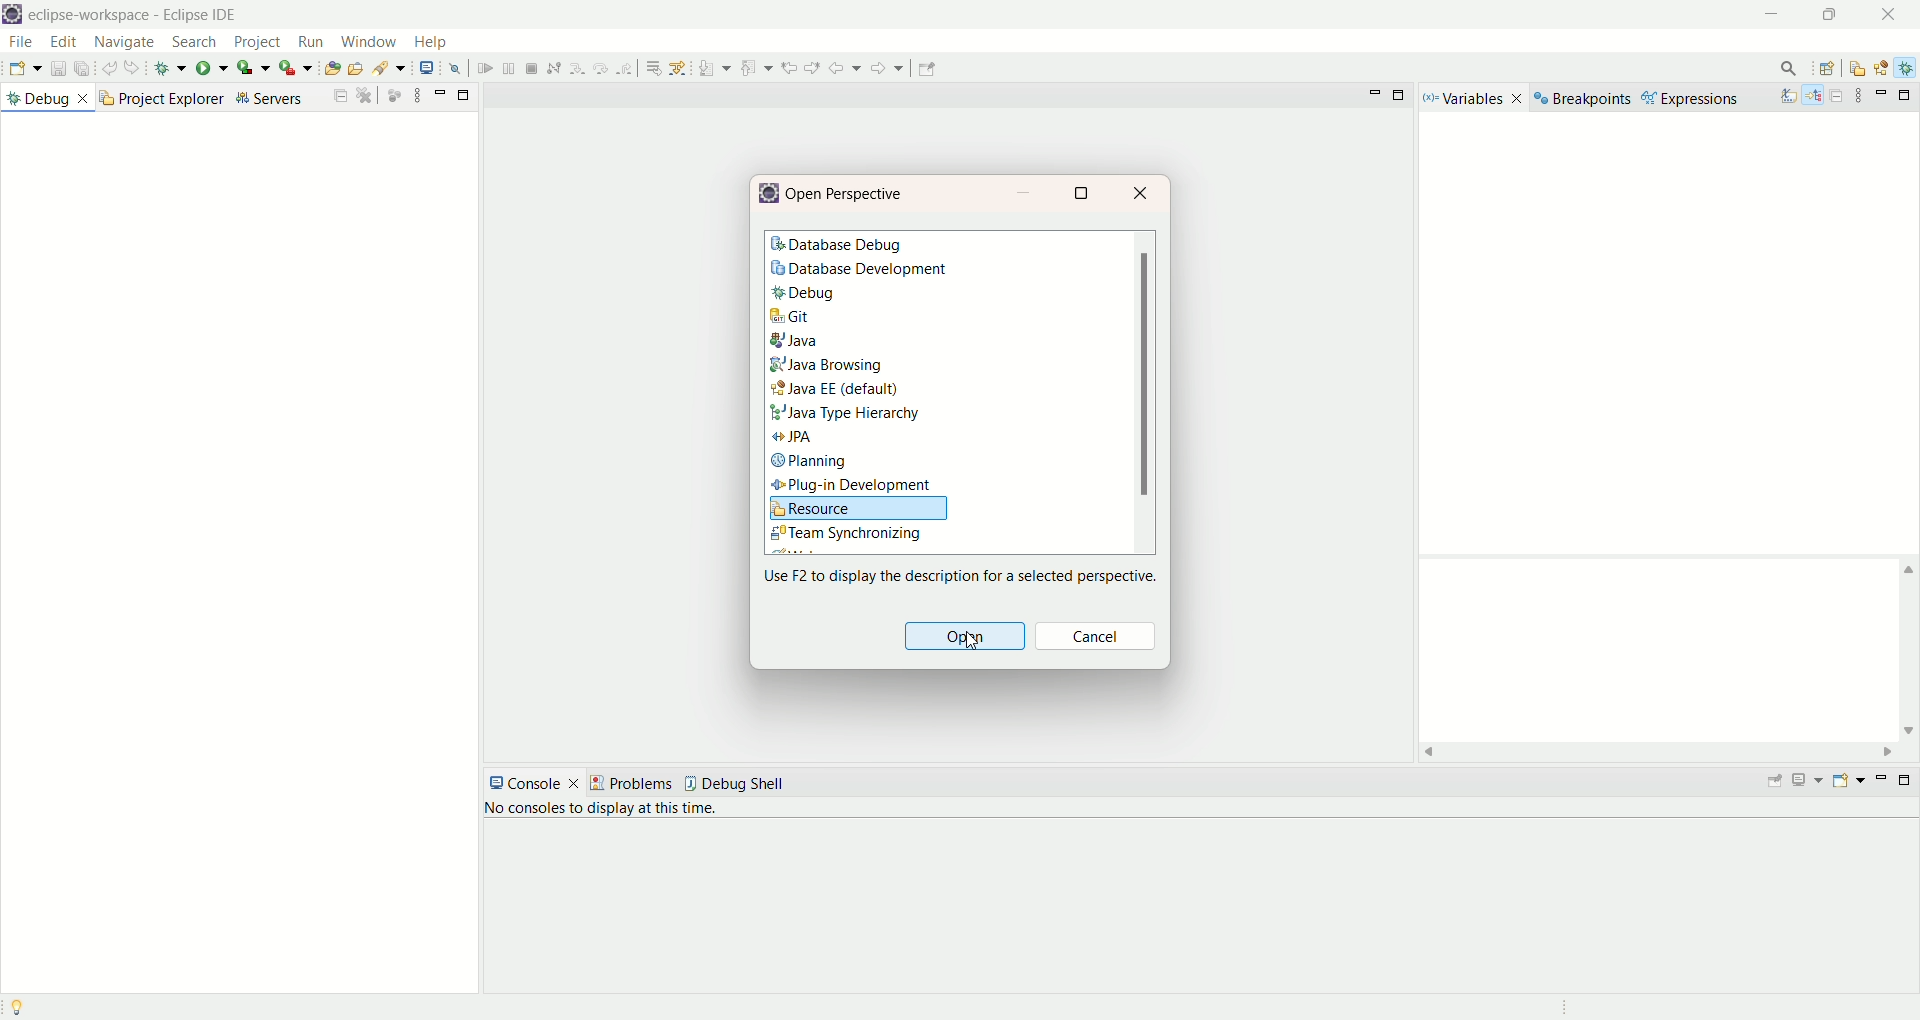  Describe the element at coordinates (1779, 17) in the screenshot. I see `minimize` at that location.